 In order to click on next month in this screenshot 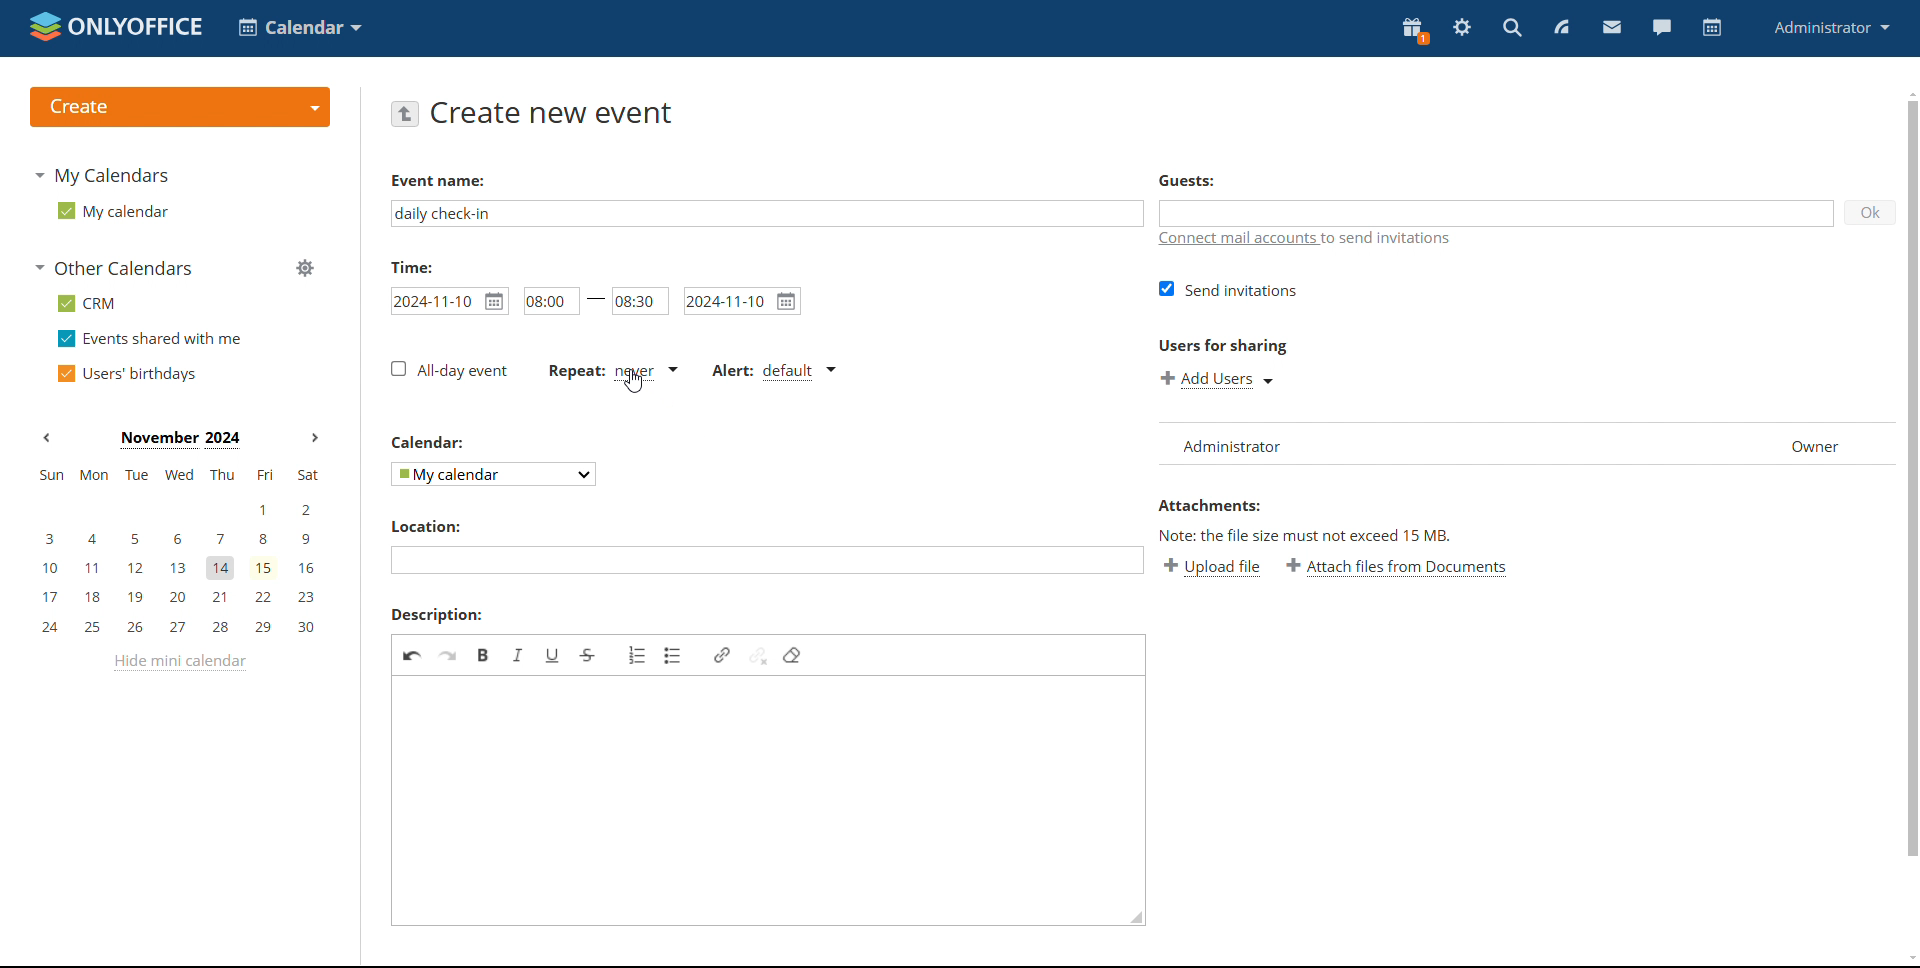, I will do `click(314, 438)`.